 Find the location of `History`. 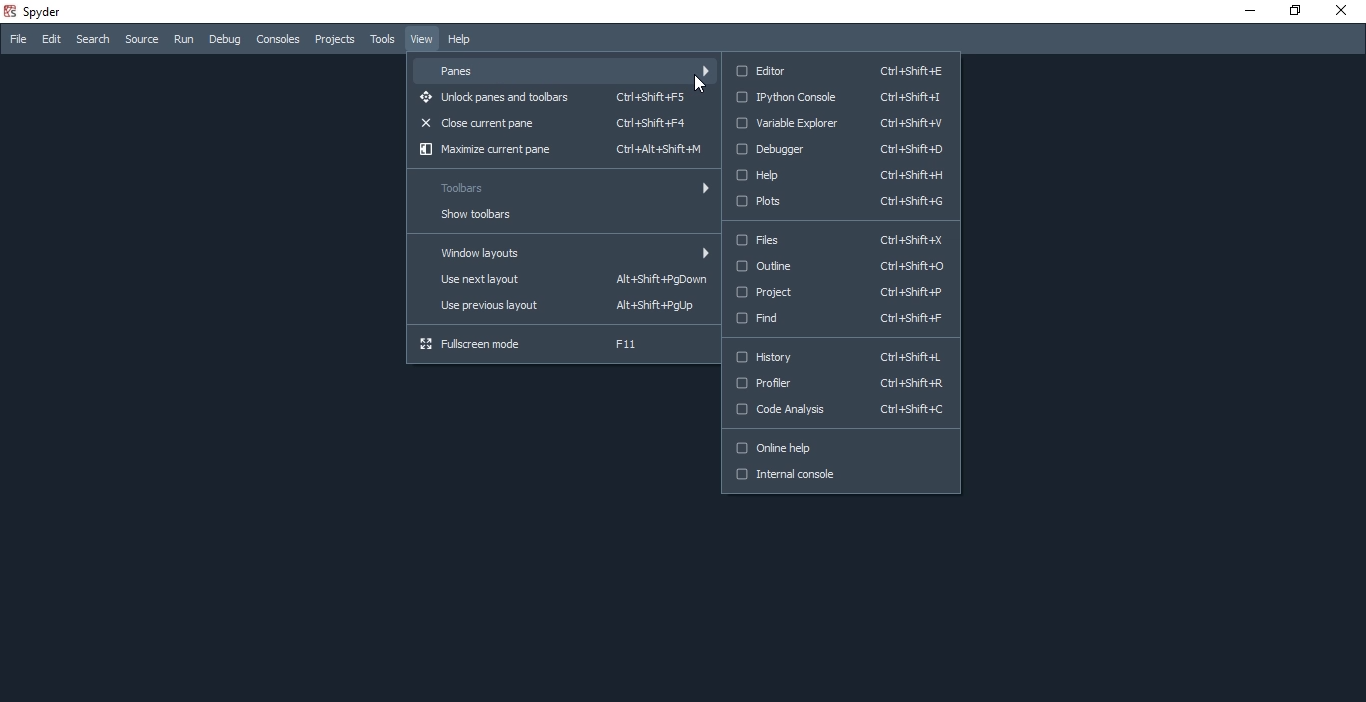

History is located at coordinates (840, 357).